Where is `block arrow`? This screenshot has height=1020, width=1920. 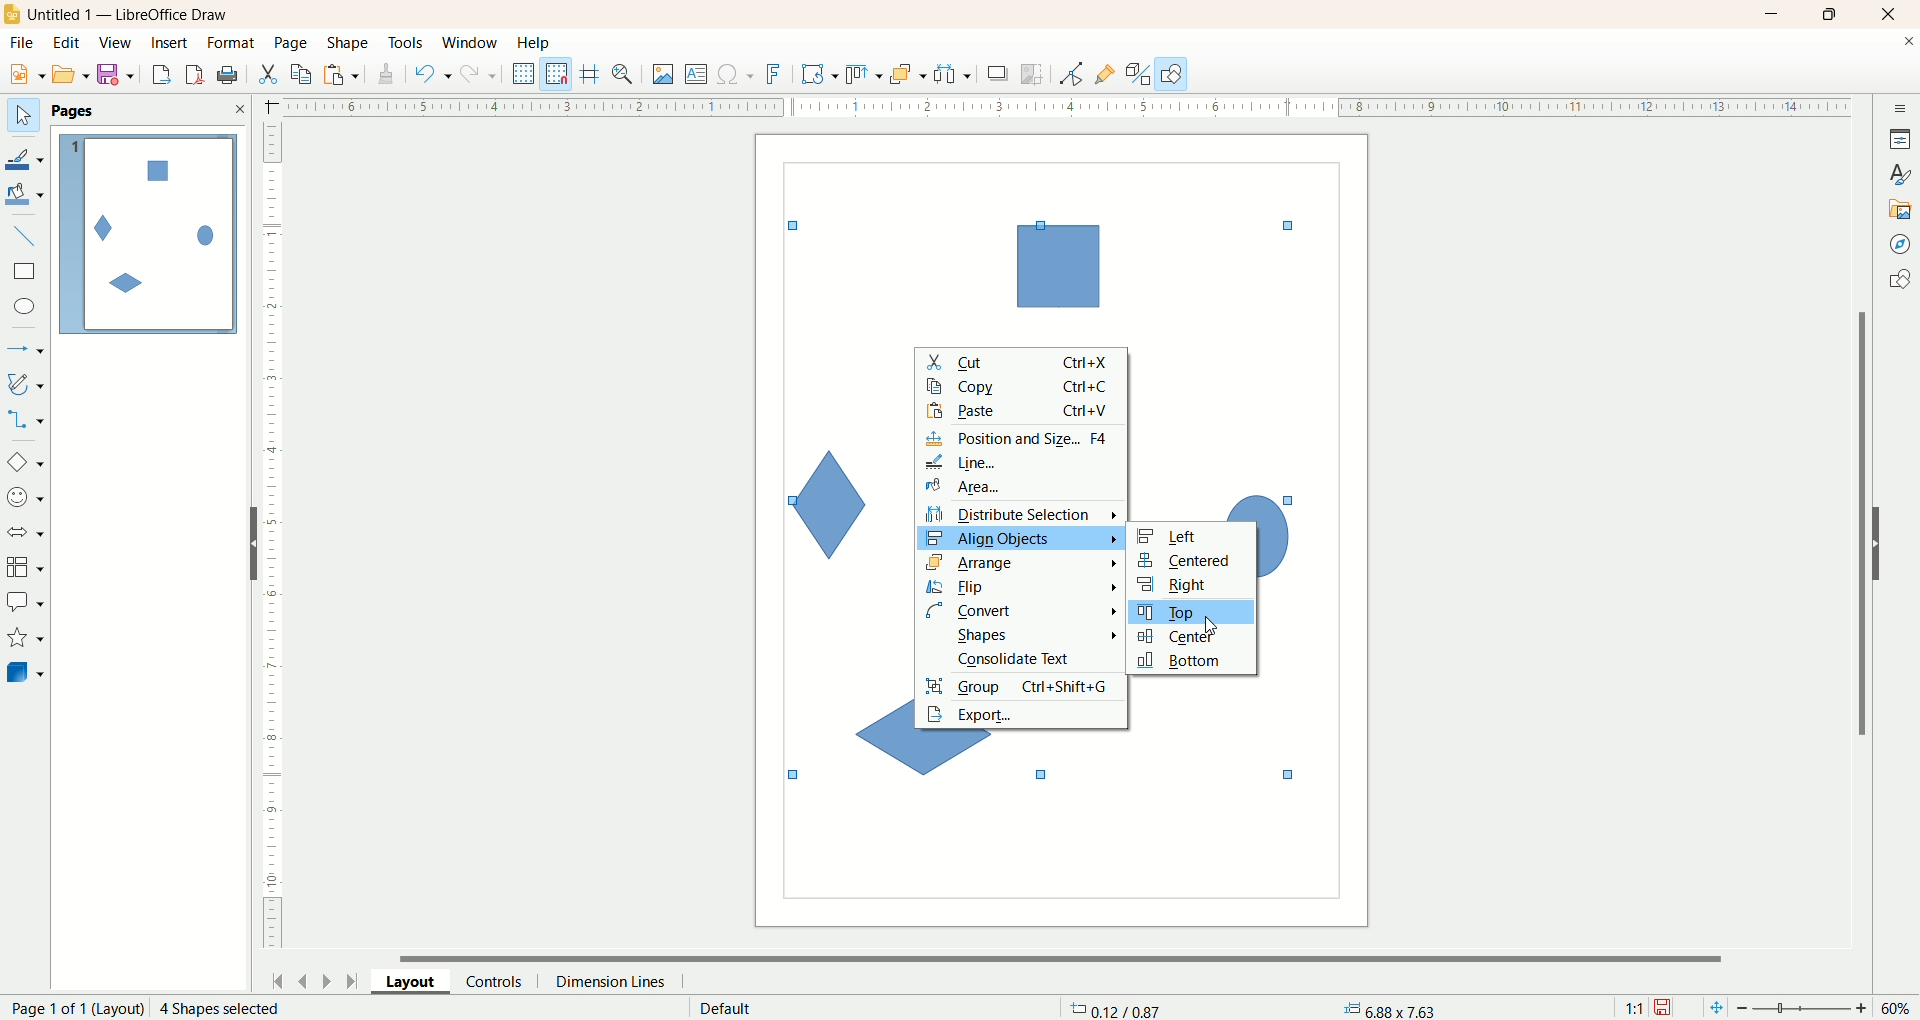 block arrow is located at coordinates (29, 533).